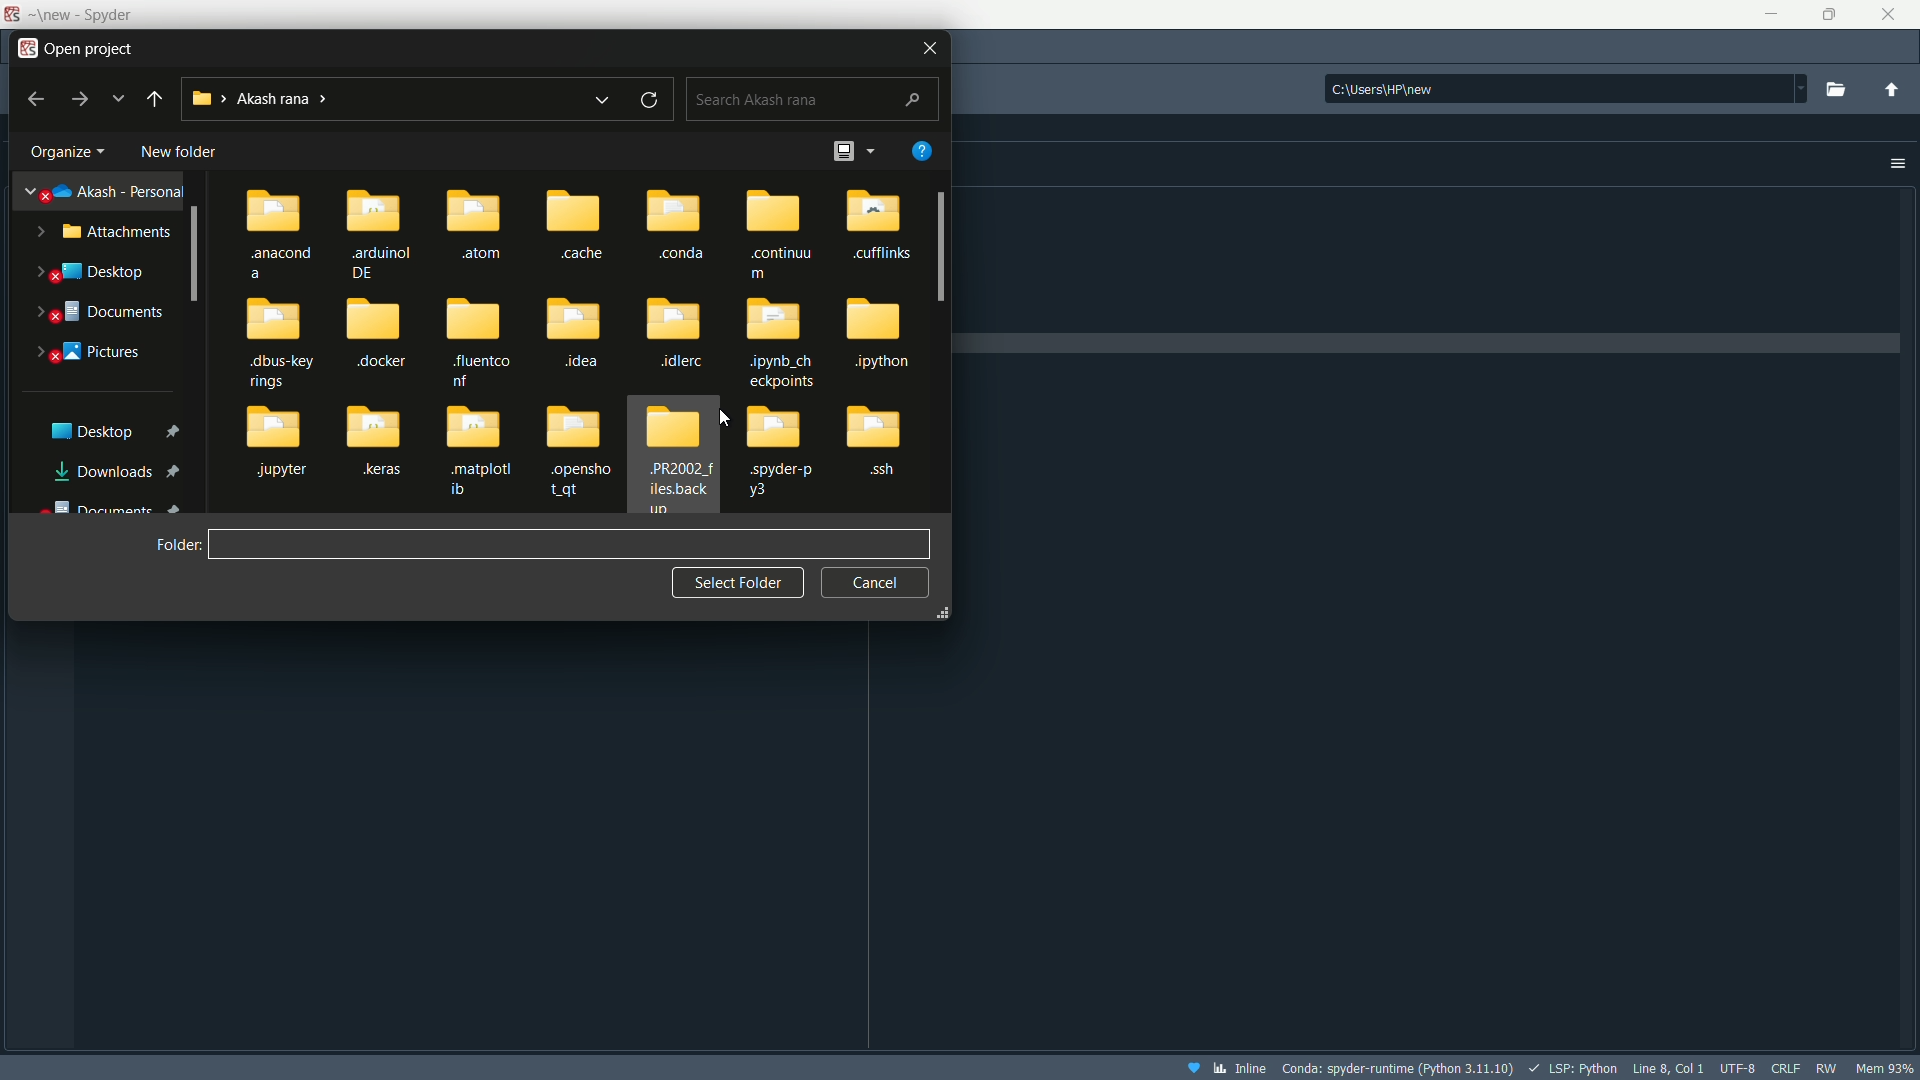 This screenshot has width=1920, height=1080. What do you see at coordinates (1838, 89) in the screenshot?
I see `browse directory` at bounding box center [1838, 89].